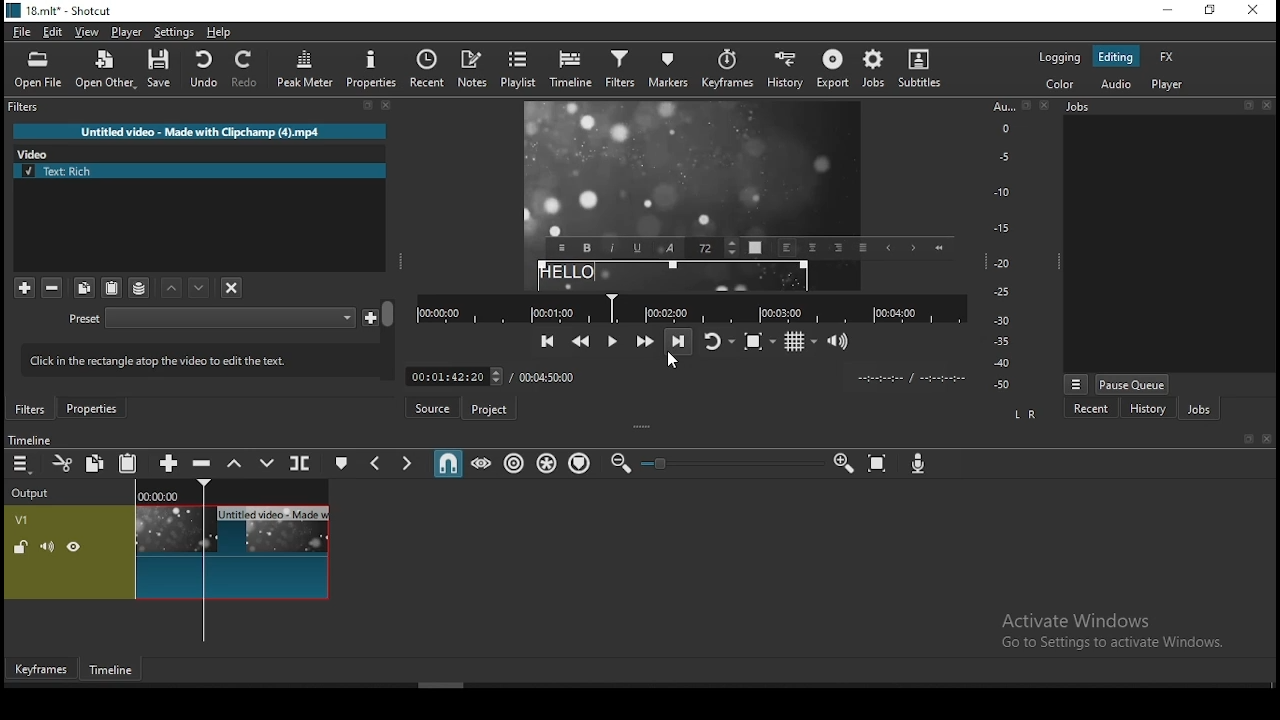  Describe the element at coordinates (24, 288) in the screenshot. I see `add filter` at that location.